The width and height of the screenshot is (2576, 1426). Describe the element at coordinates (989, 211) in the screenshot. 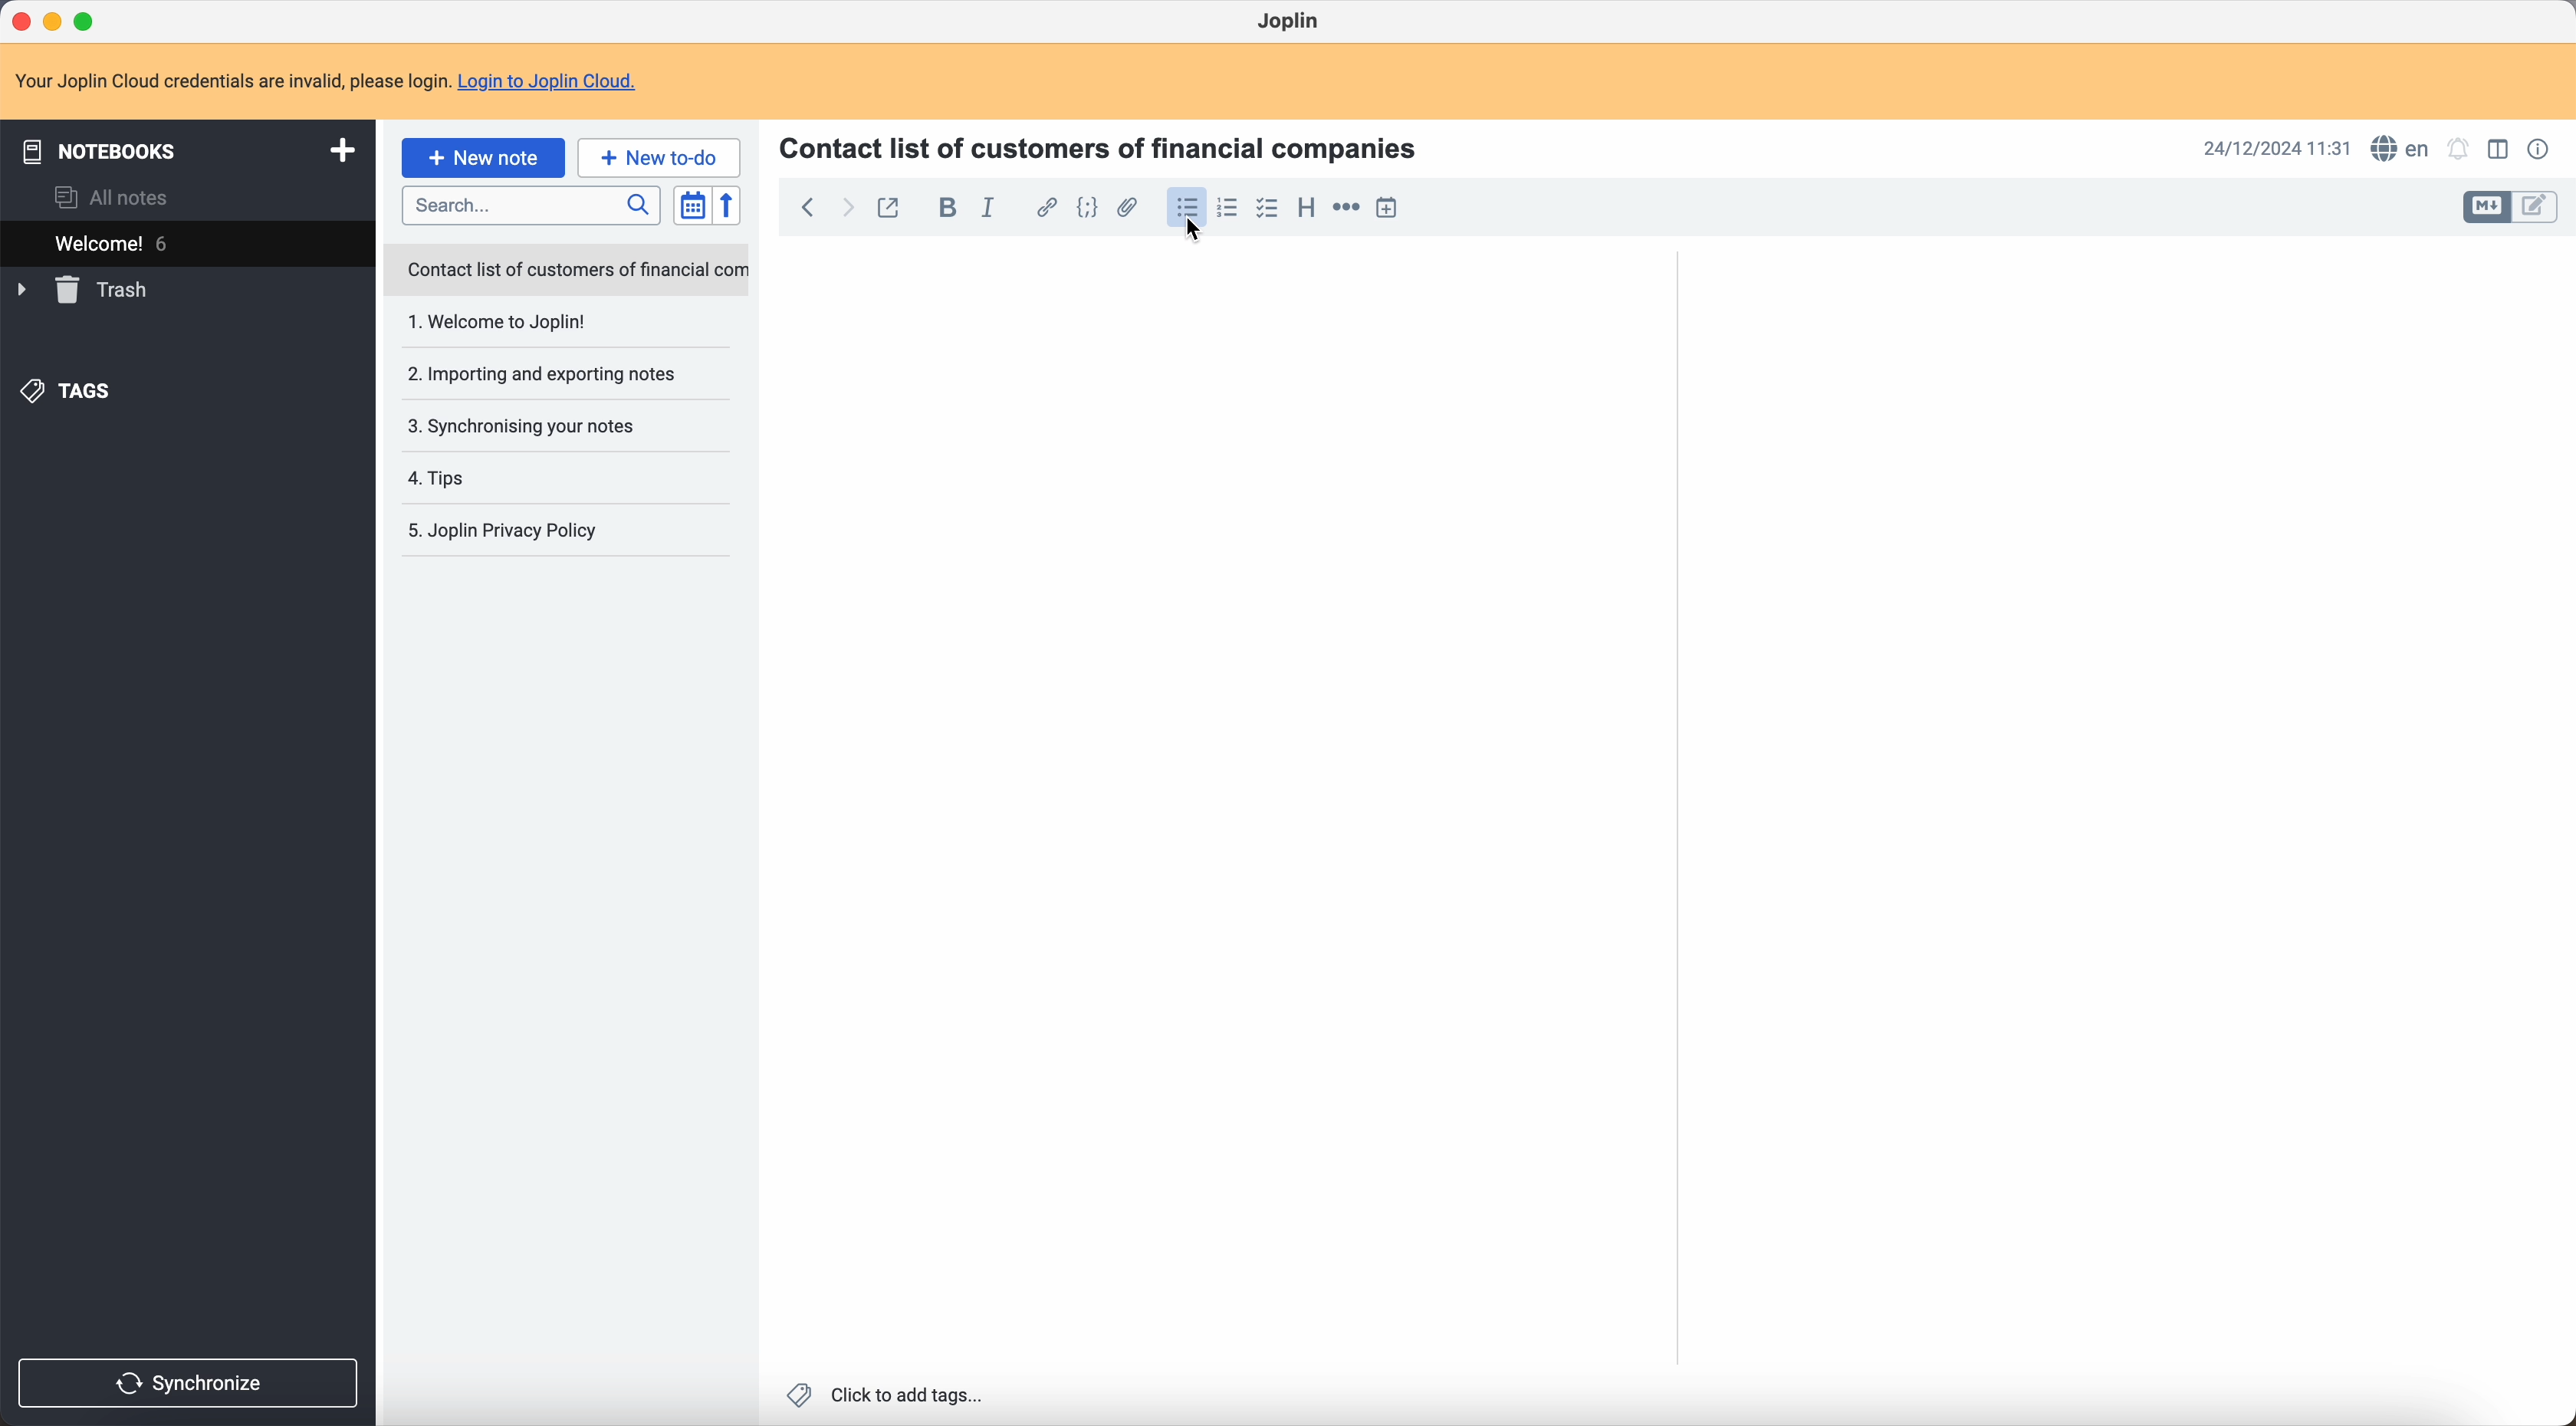

I see `italic` at that location.